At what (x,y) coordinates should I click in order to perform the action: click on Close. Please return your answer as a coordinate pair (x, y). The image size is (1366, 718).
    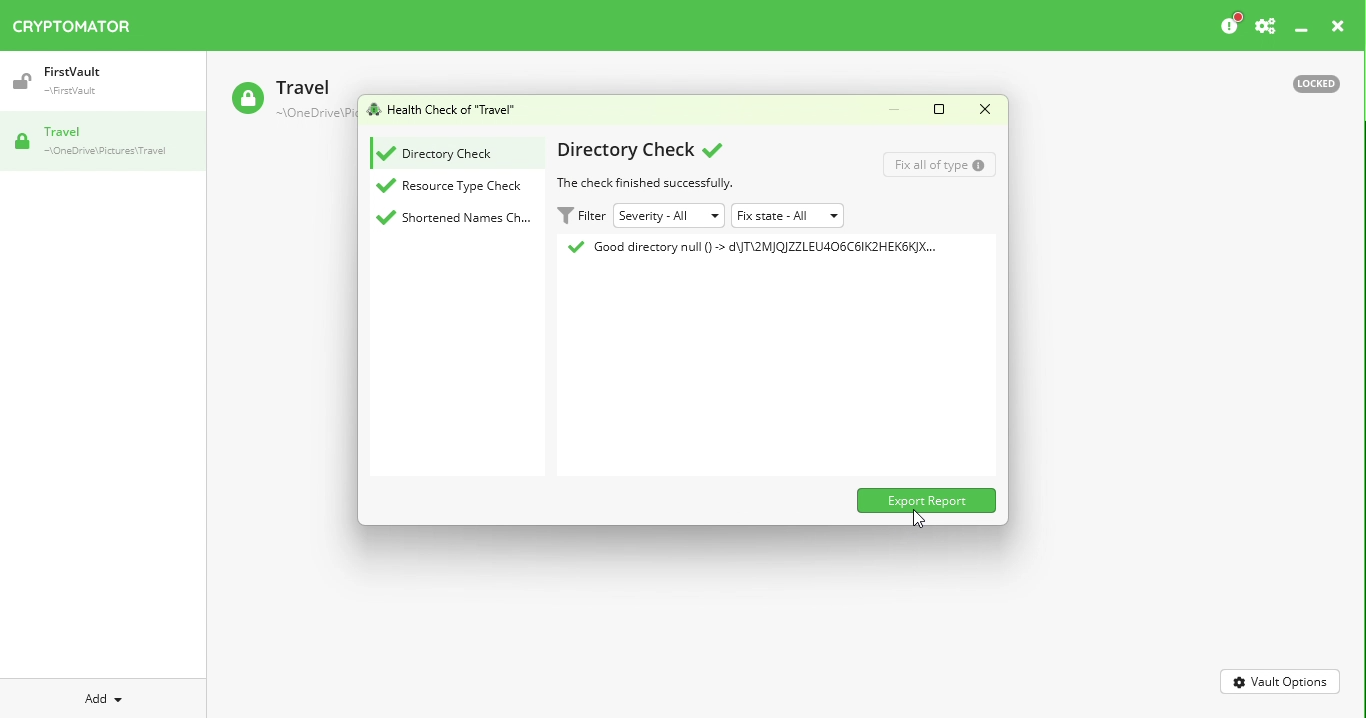
    Looking at the image, I should click on (982, 108).